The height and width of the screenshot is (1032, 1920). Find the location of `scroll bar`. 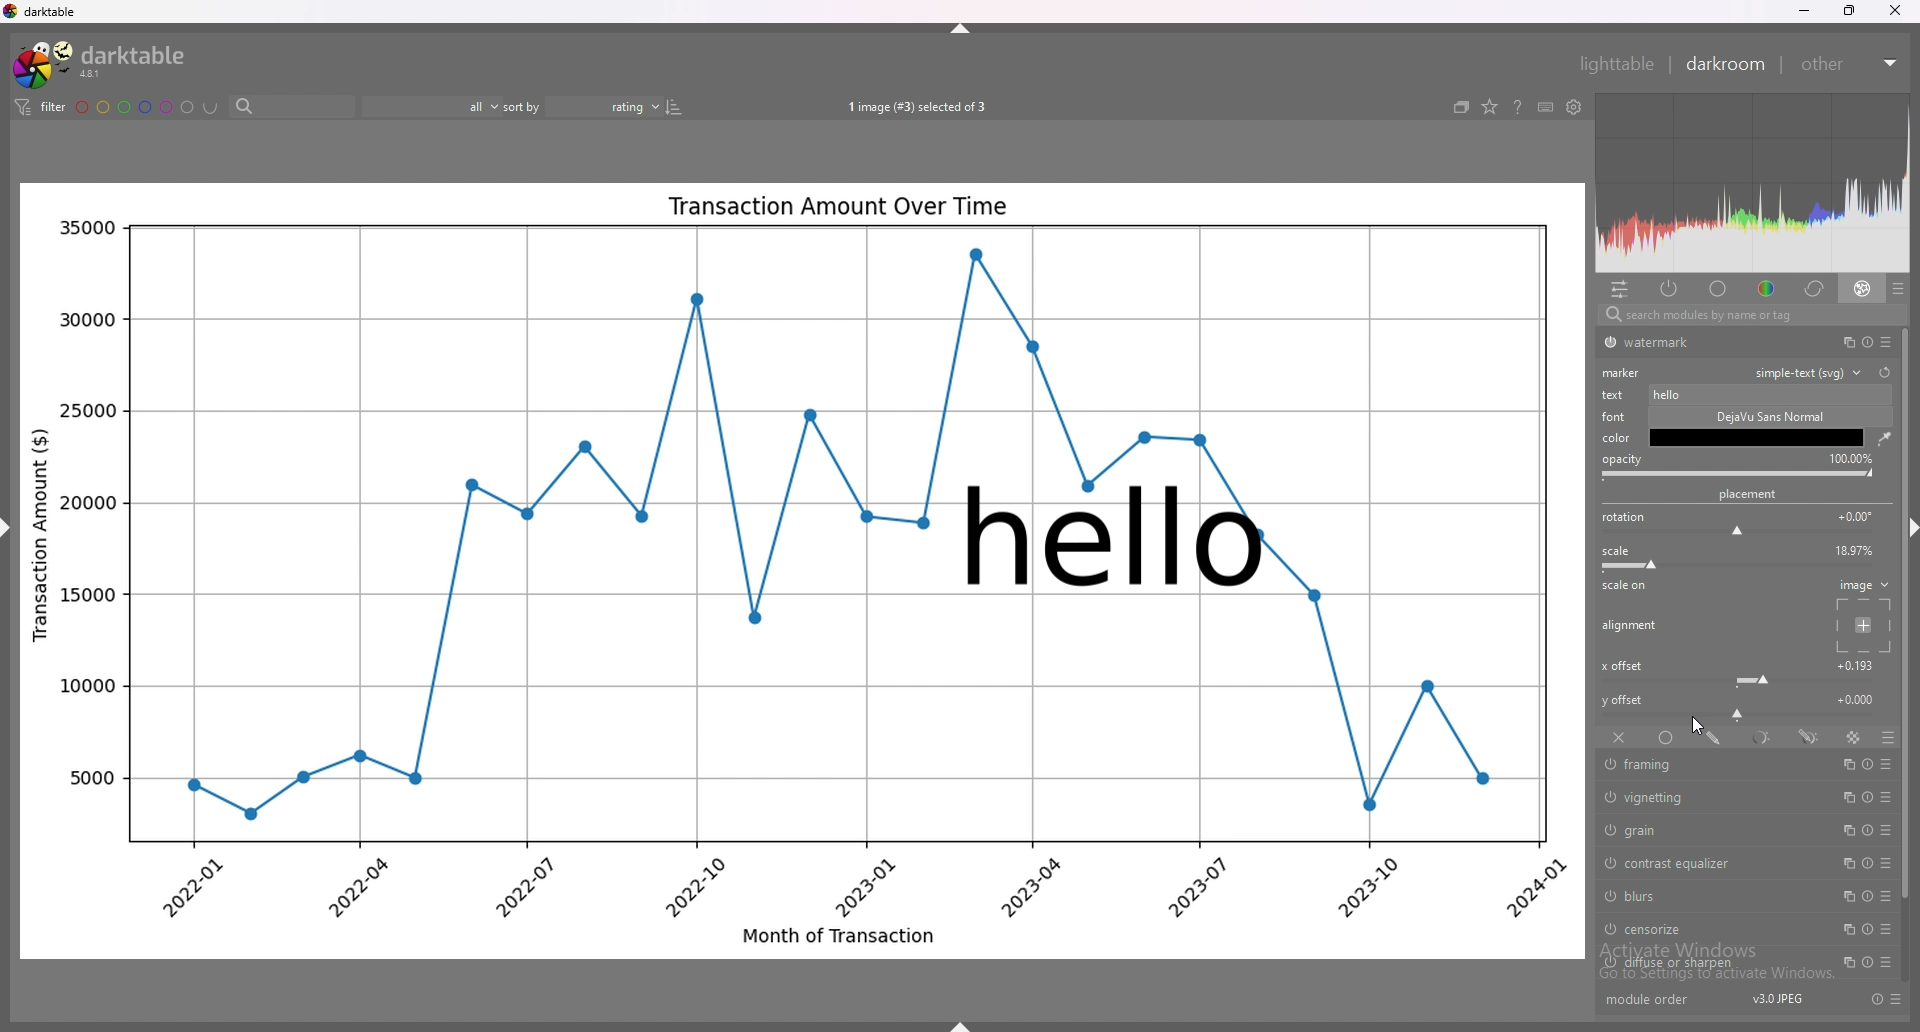

scroll bar is located at coordinates (1908, 614).